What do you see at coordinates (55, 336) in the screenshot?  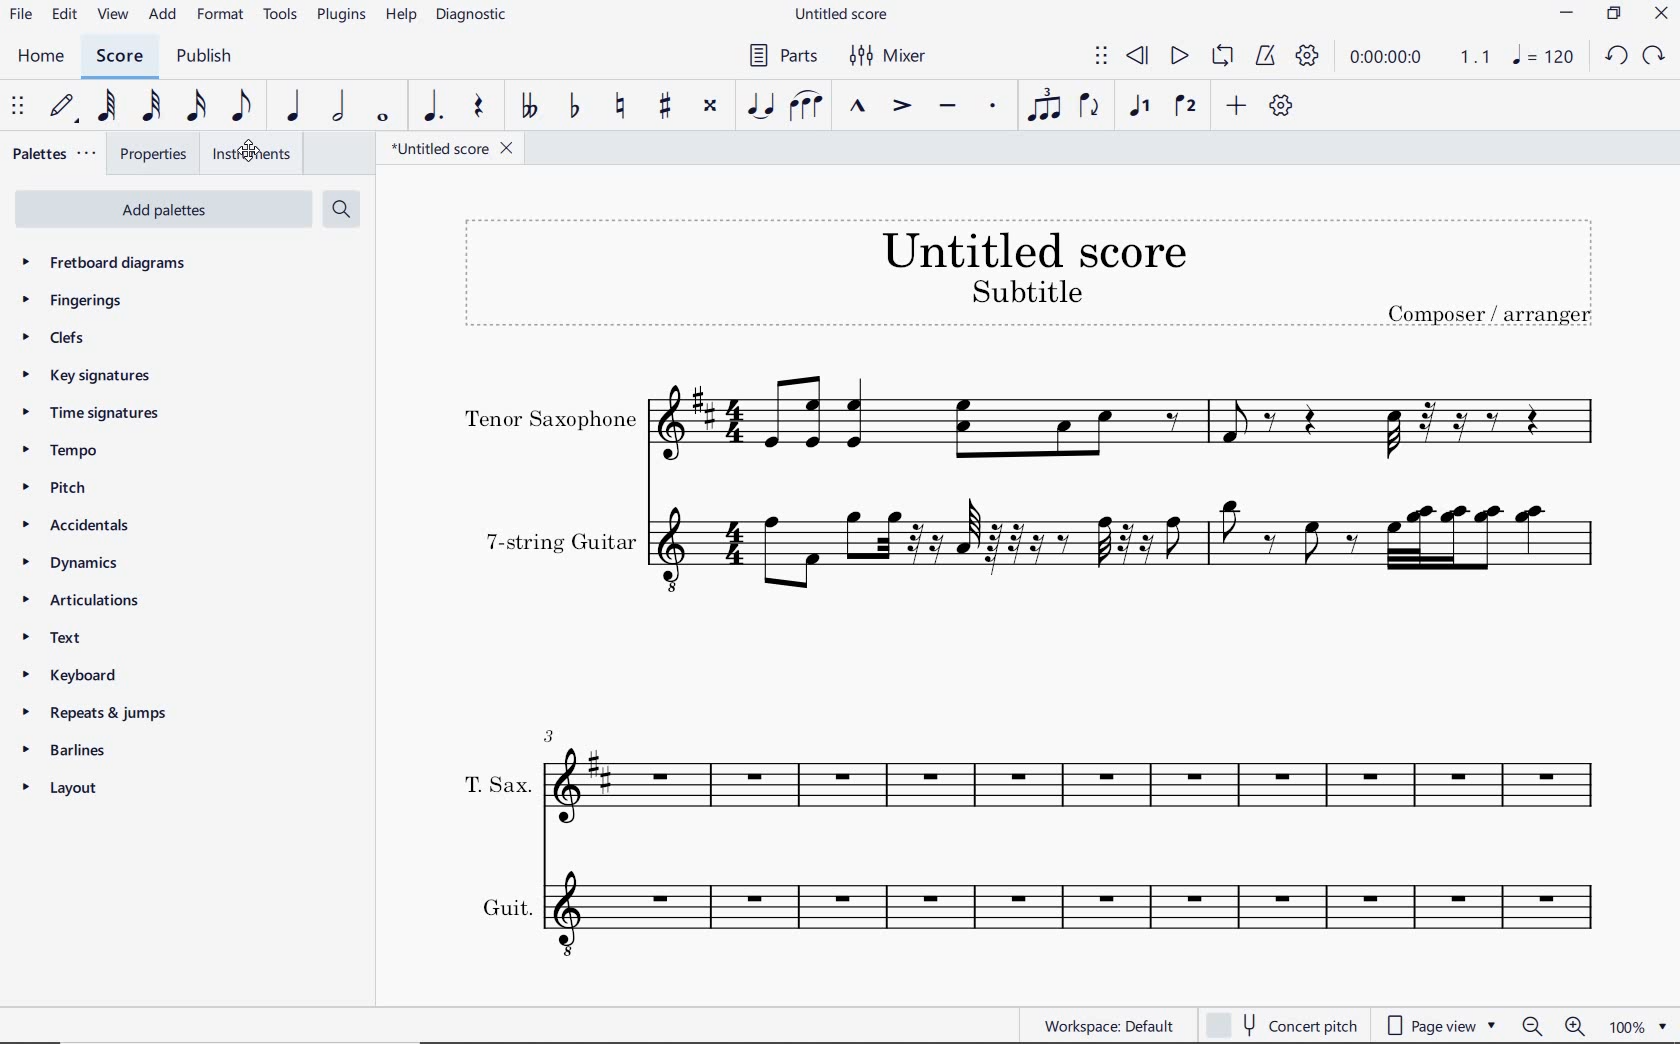 I see `CLEFS` at bounding box center [55, 336].